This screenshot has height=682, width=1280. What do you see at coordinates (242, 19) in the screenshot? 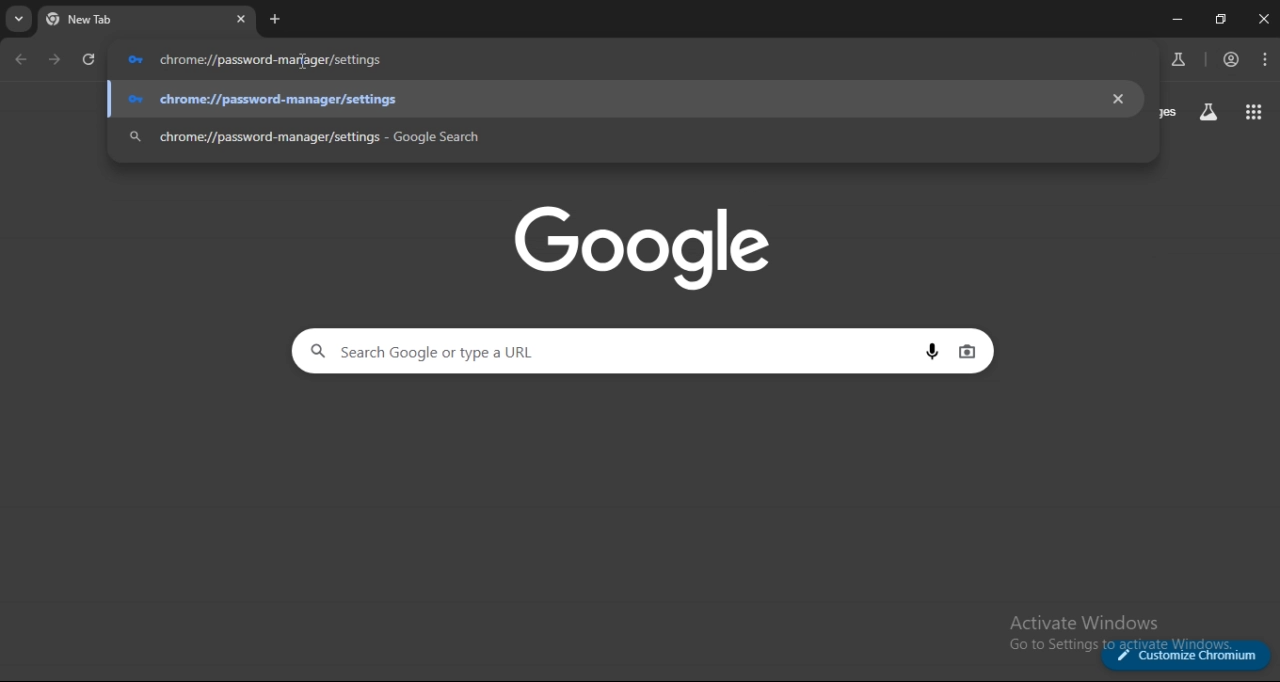
I see `close tab` at bounding box center [242, 19].